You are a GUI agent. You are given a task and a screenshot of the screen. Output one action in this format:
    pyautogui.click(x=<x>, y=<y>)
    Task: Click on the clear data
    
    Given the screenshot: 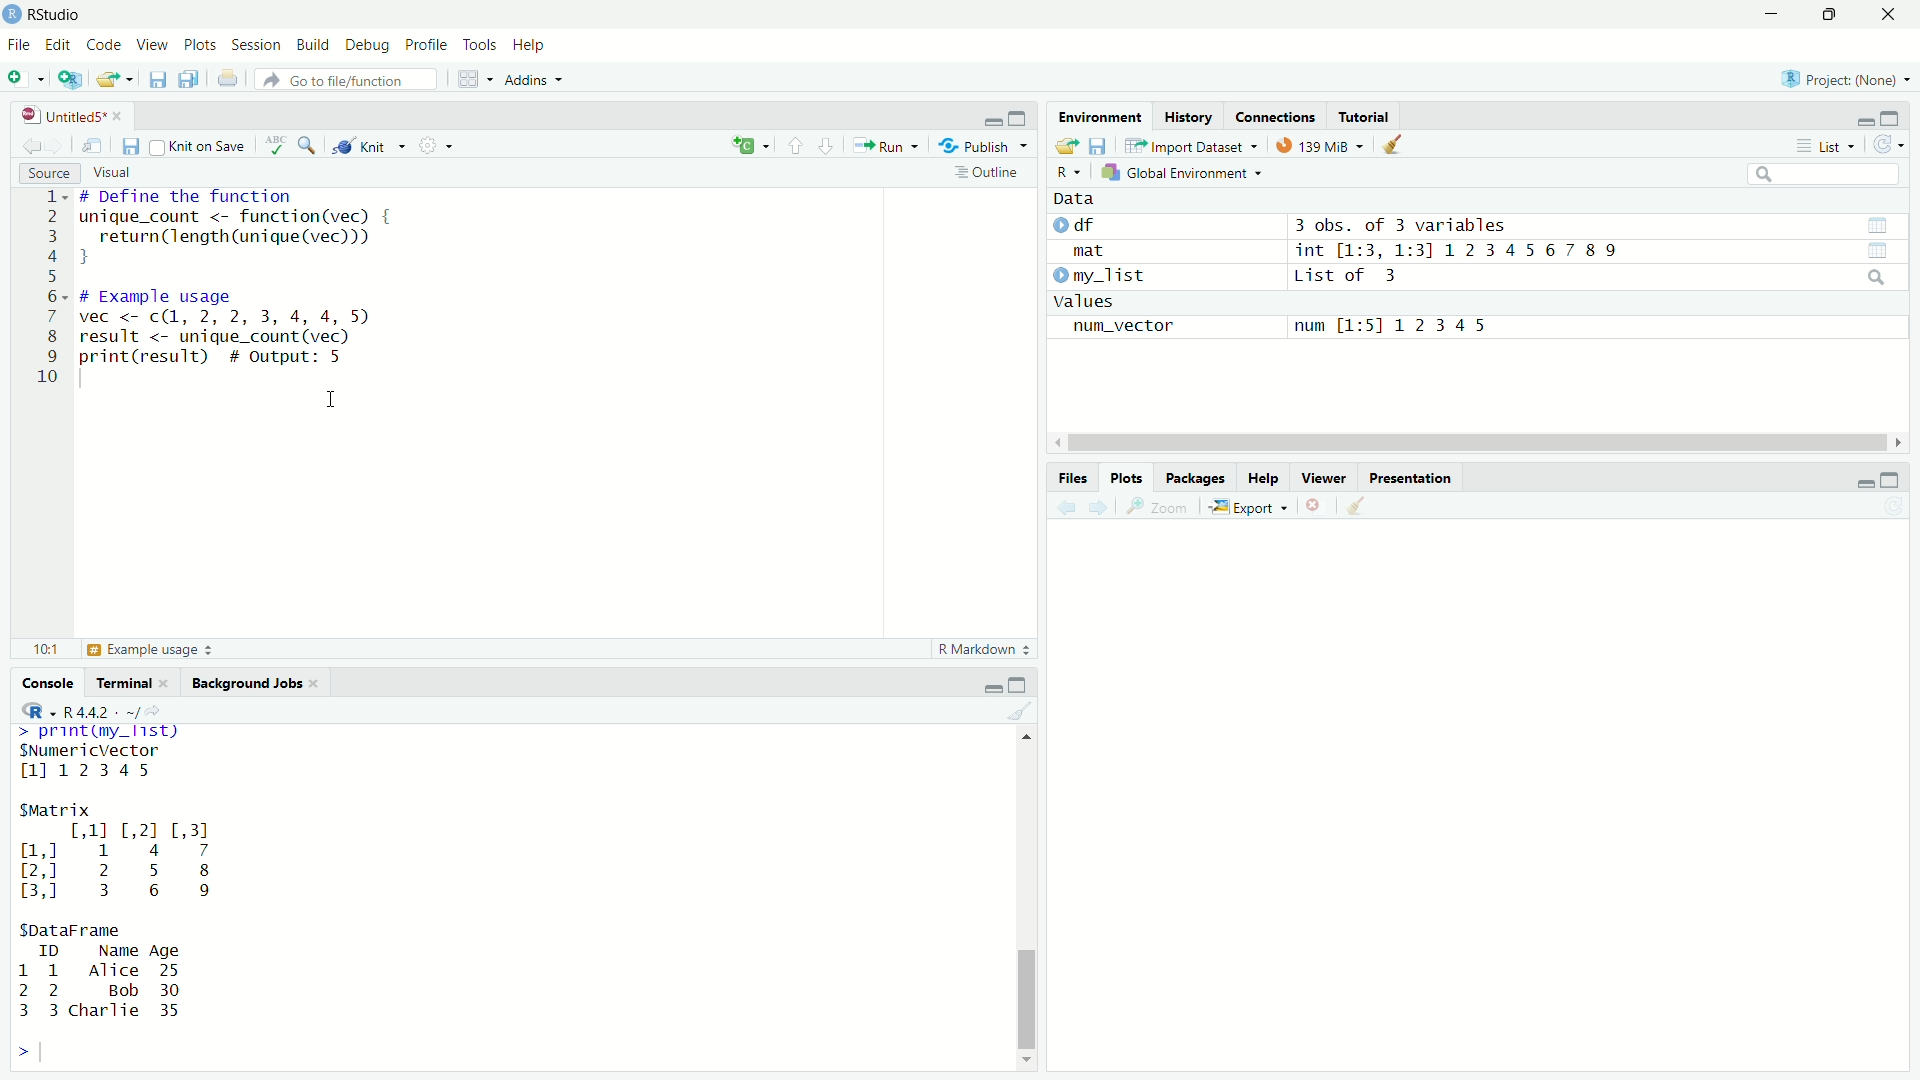 What is the action you would take?
    pyautogui.click(x=1395, y=145)
    